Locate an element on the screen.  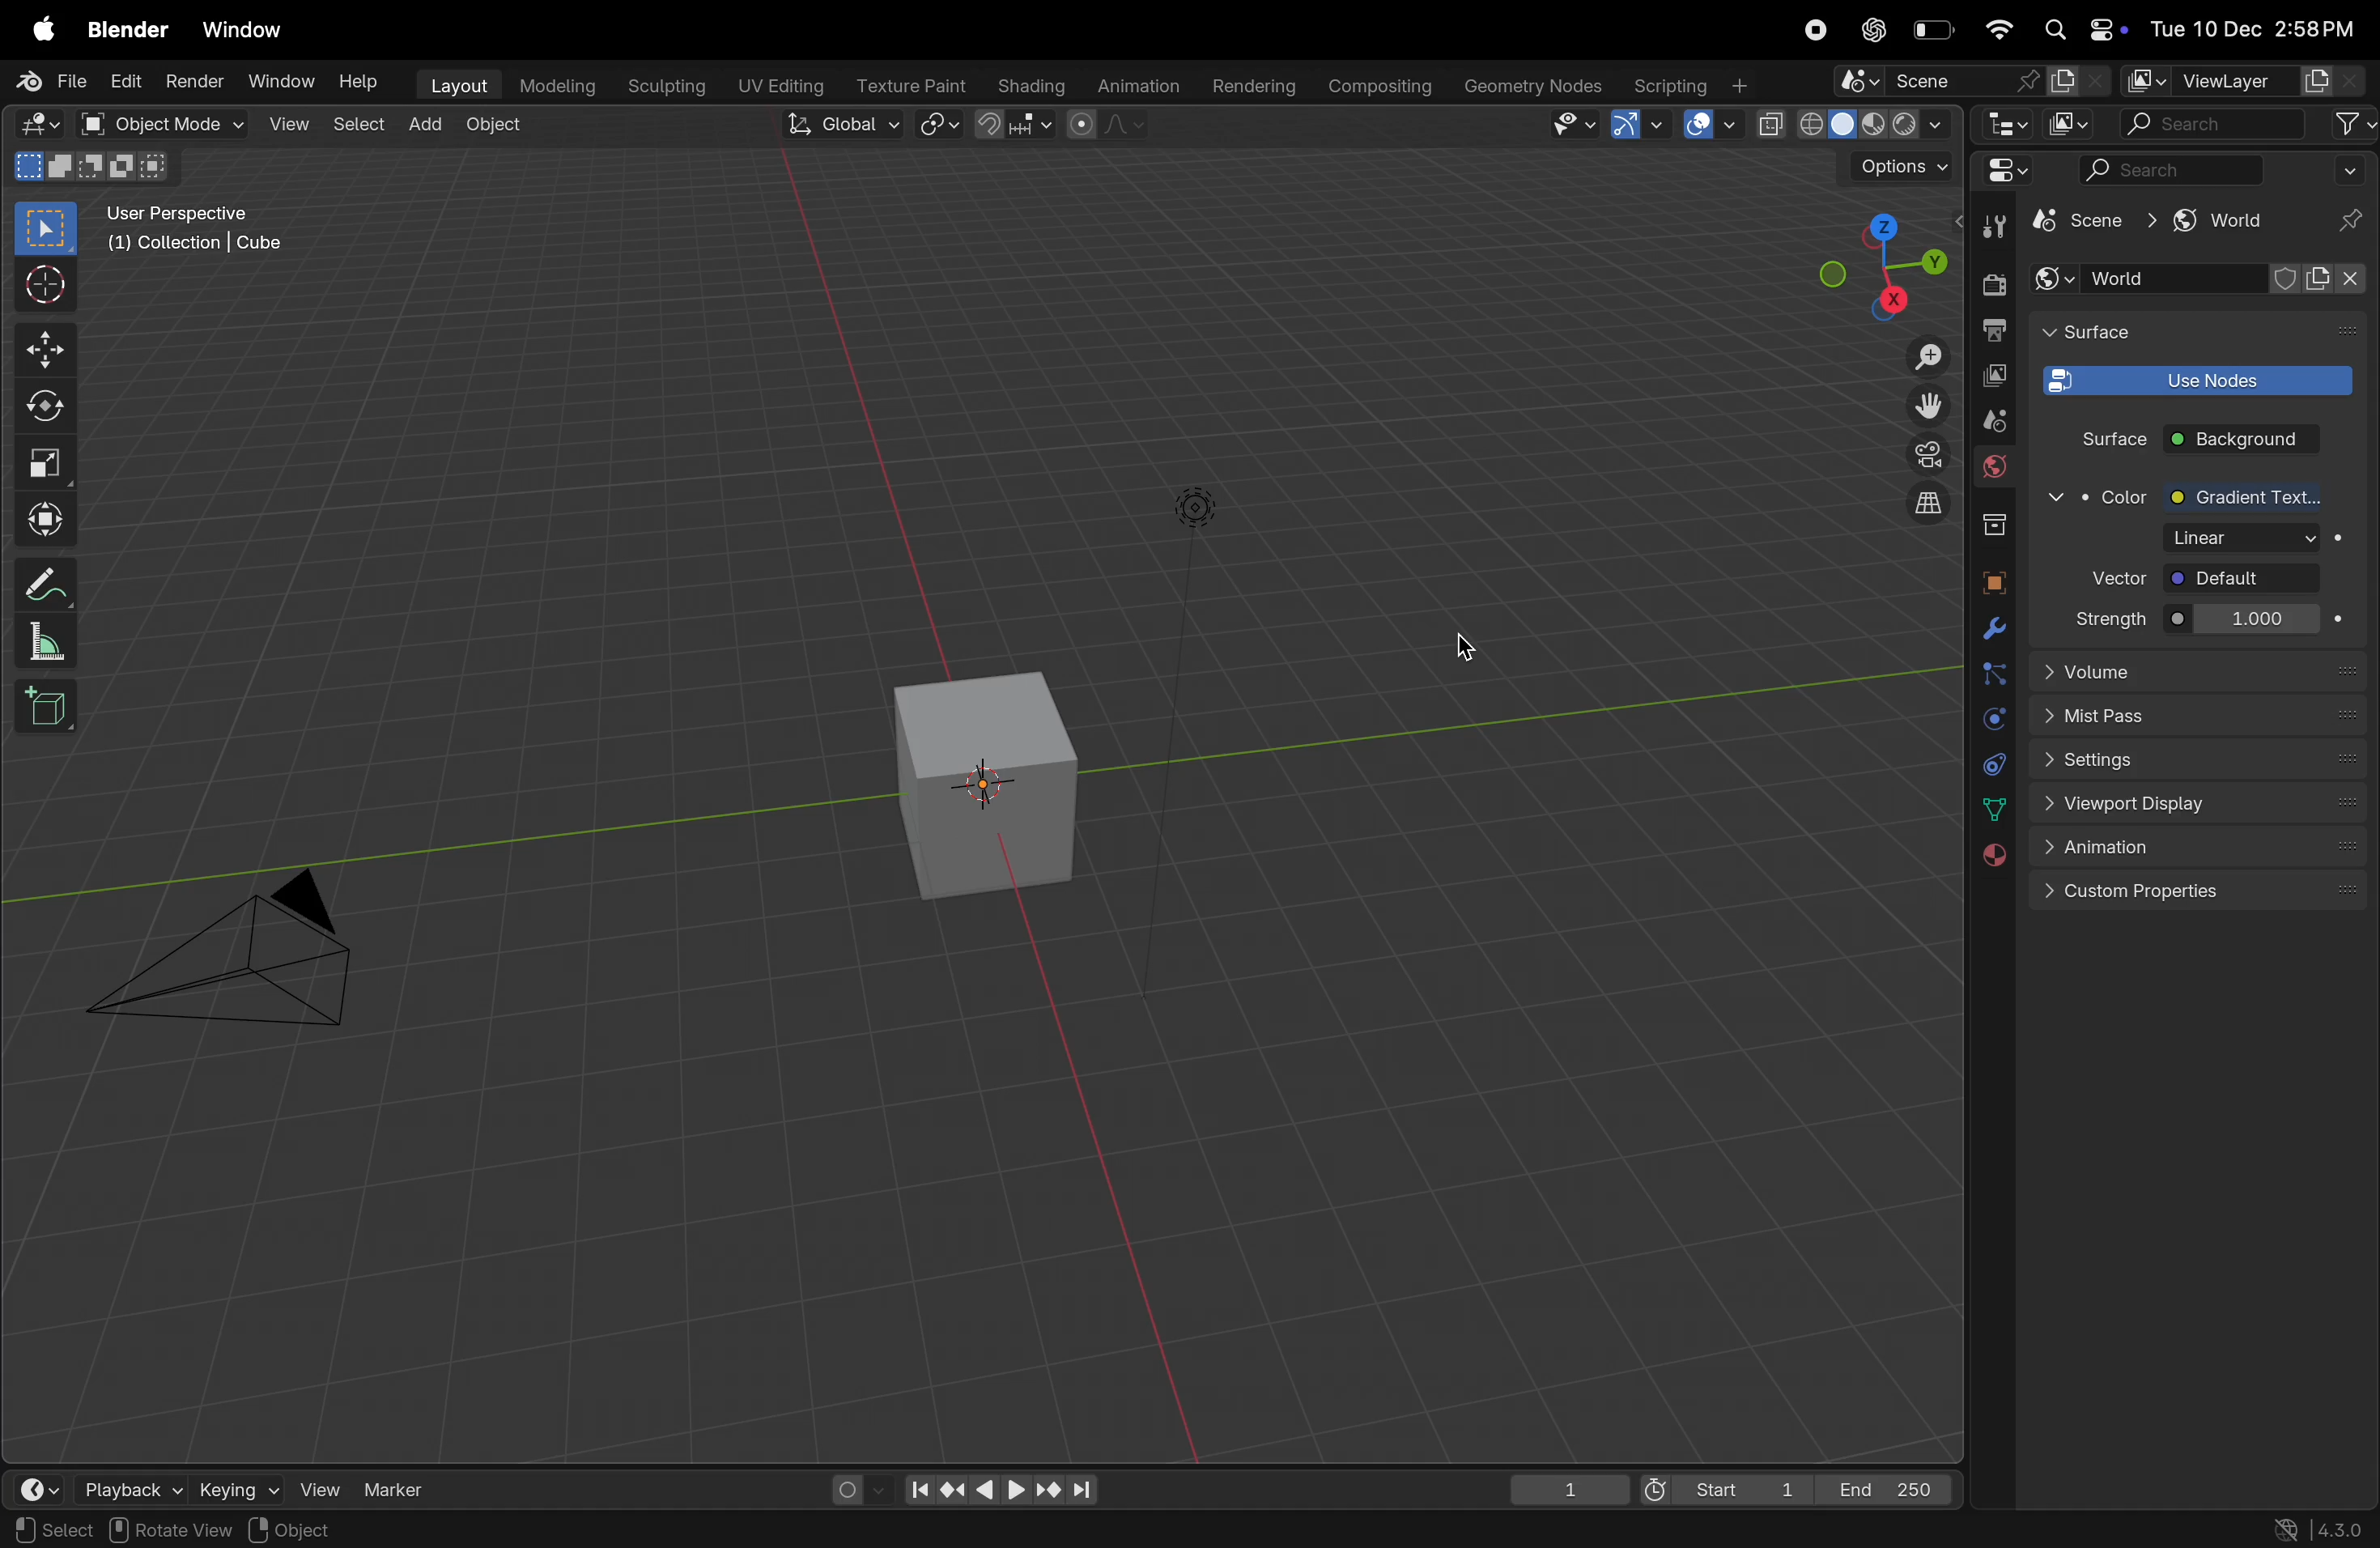
scale is located at coordinates (48, 461).